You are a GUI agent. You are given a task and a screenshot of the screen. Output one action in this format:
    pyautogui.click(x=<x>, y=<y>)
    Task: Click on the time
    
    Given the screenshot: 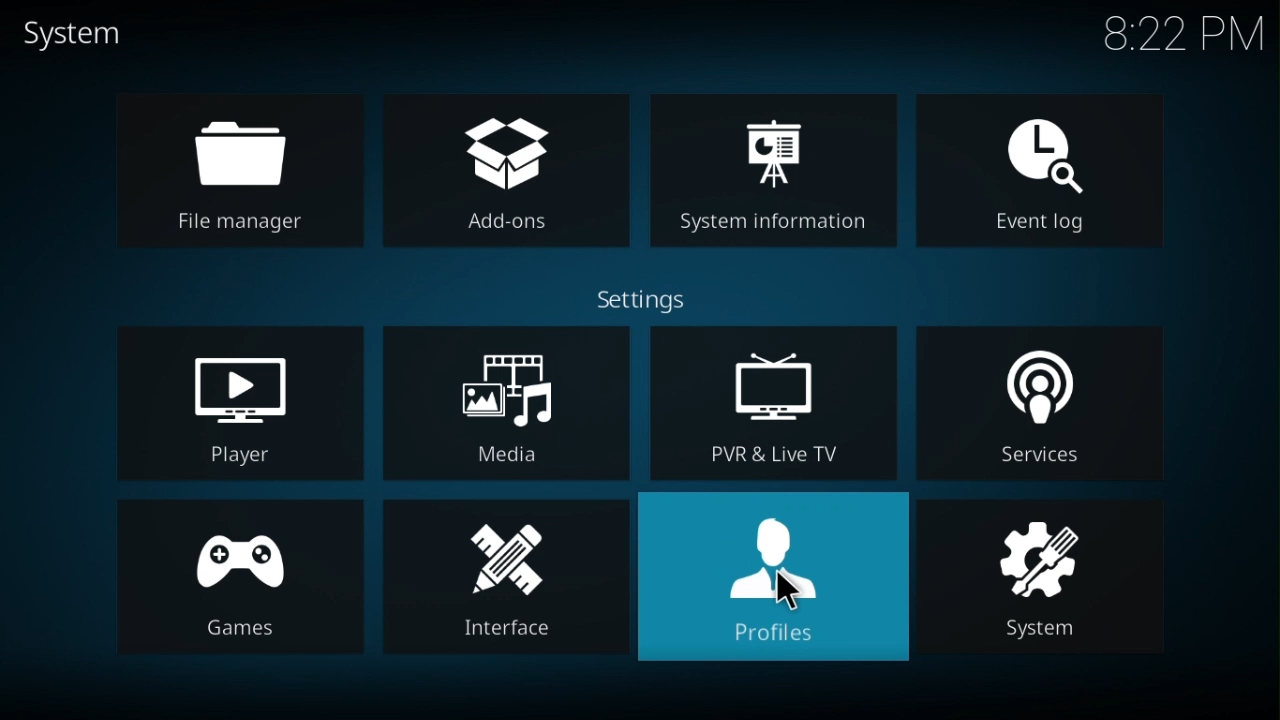 What is the action you would take?
    pyautogui.click(x=1188, y=32)
    